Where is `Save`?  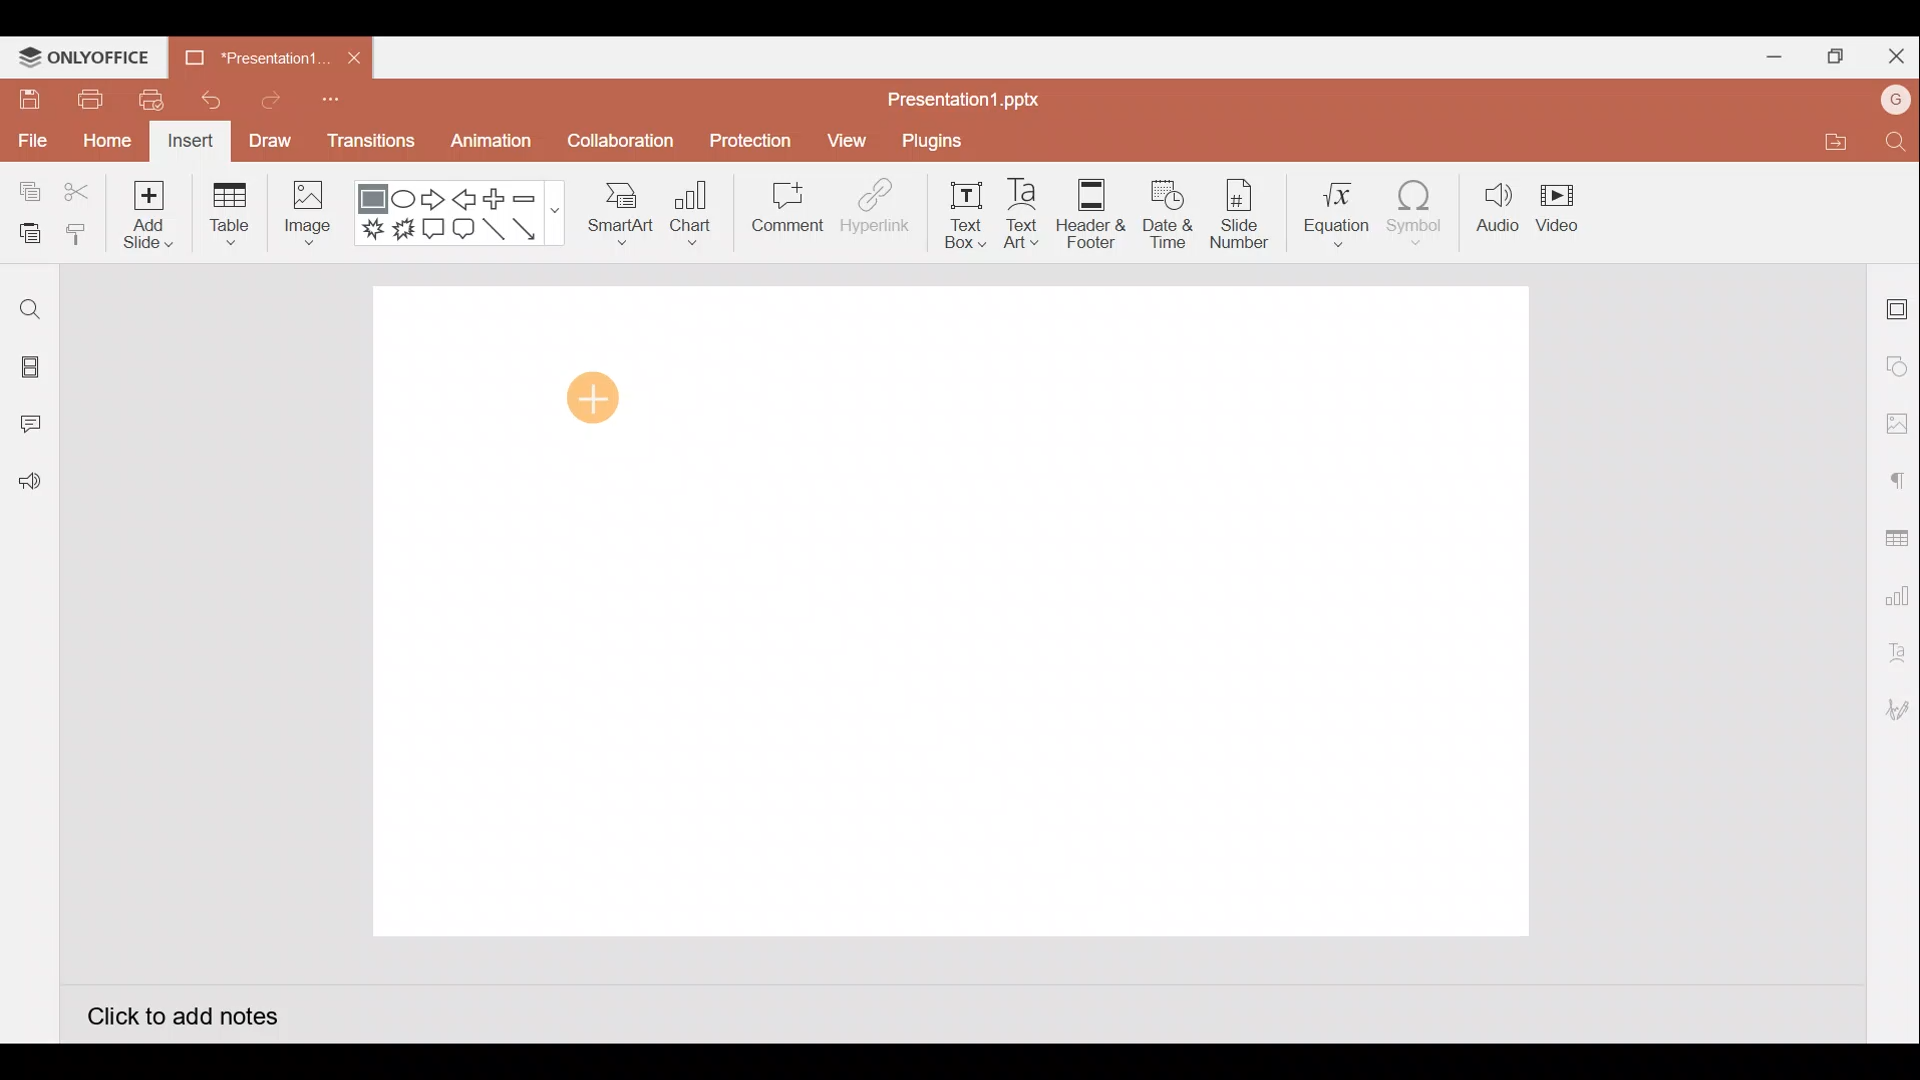 Save is located at coordinates (26, 98).